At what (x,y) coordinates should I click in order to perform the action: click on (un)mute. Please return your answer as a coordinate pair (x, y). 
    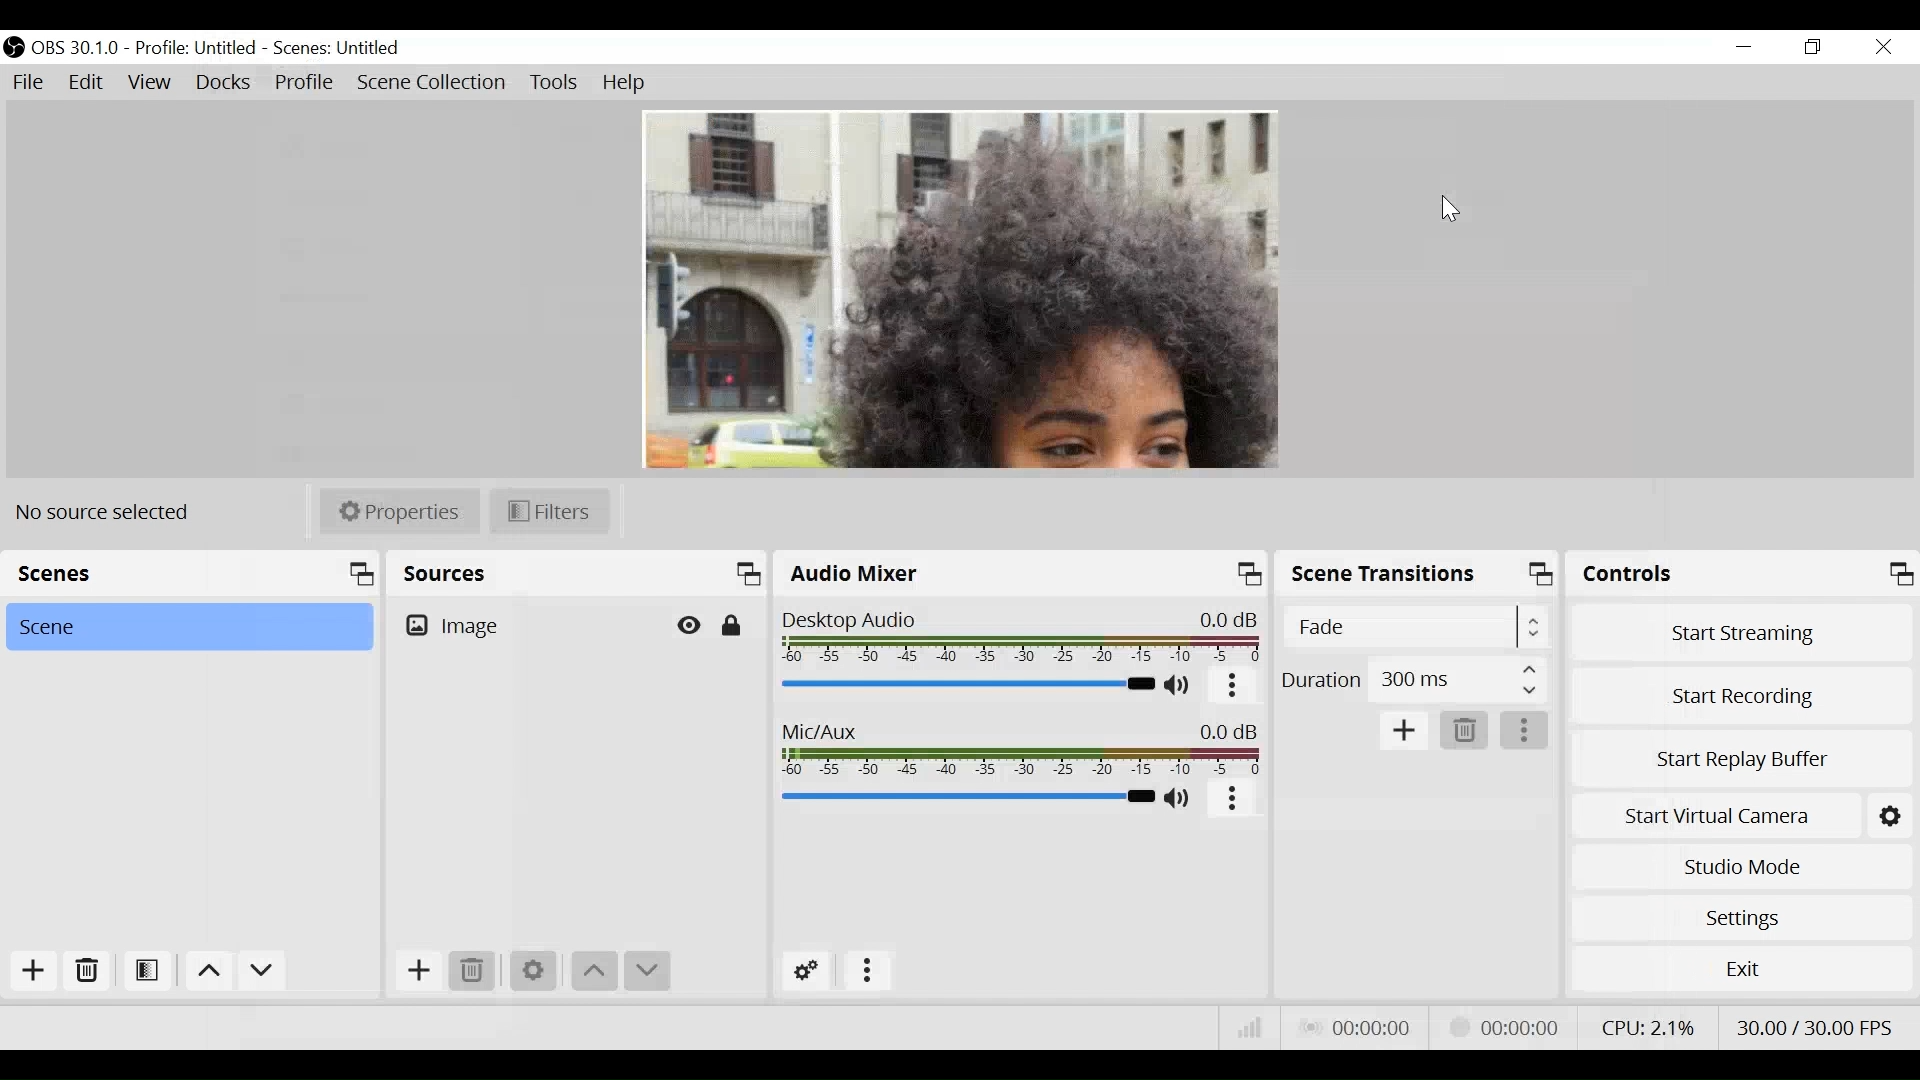
    Looking at the image, I should click on (1179, 798).